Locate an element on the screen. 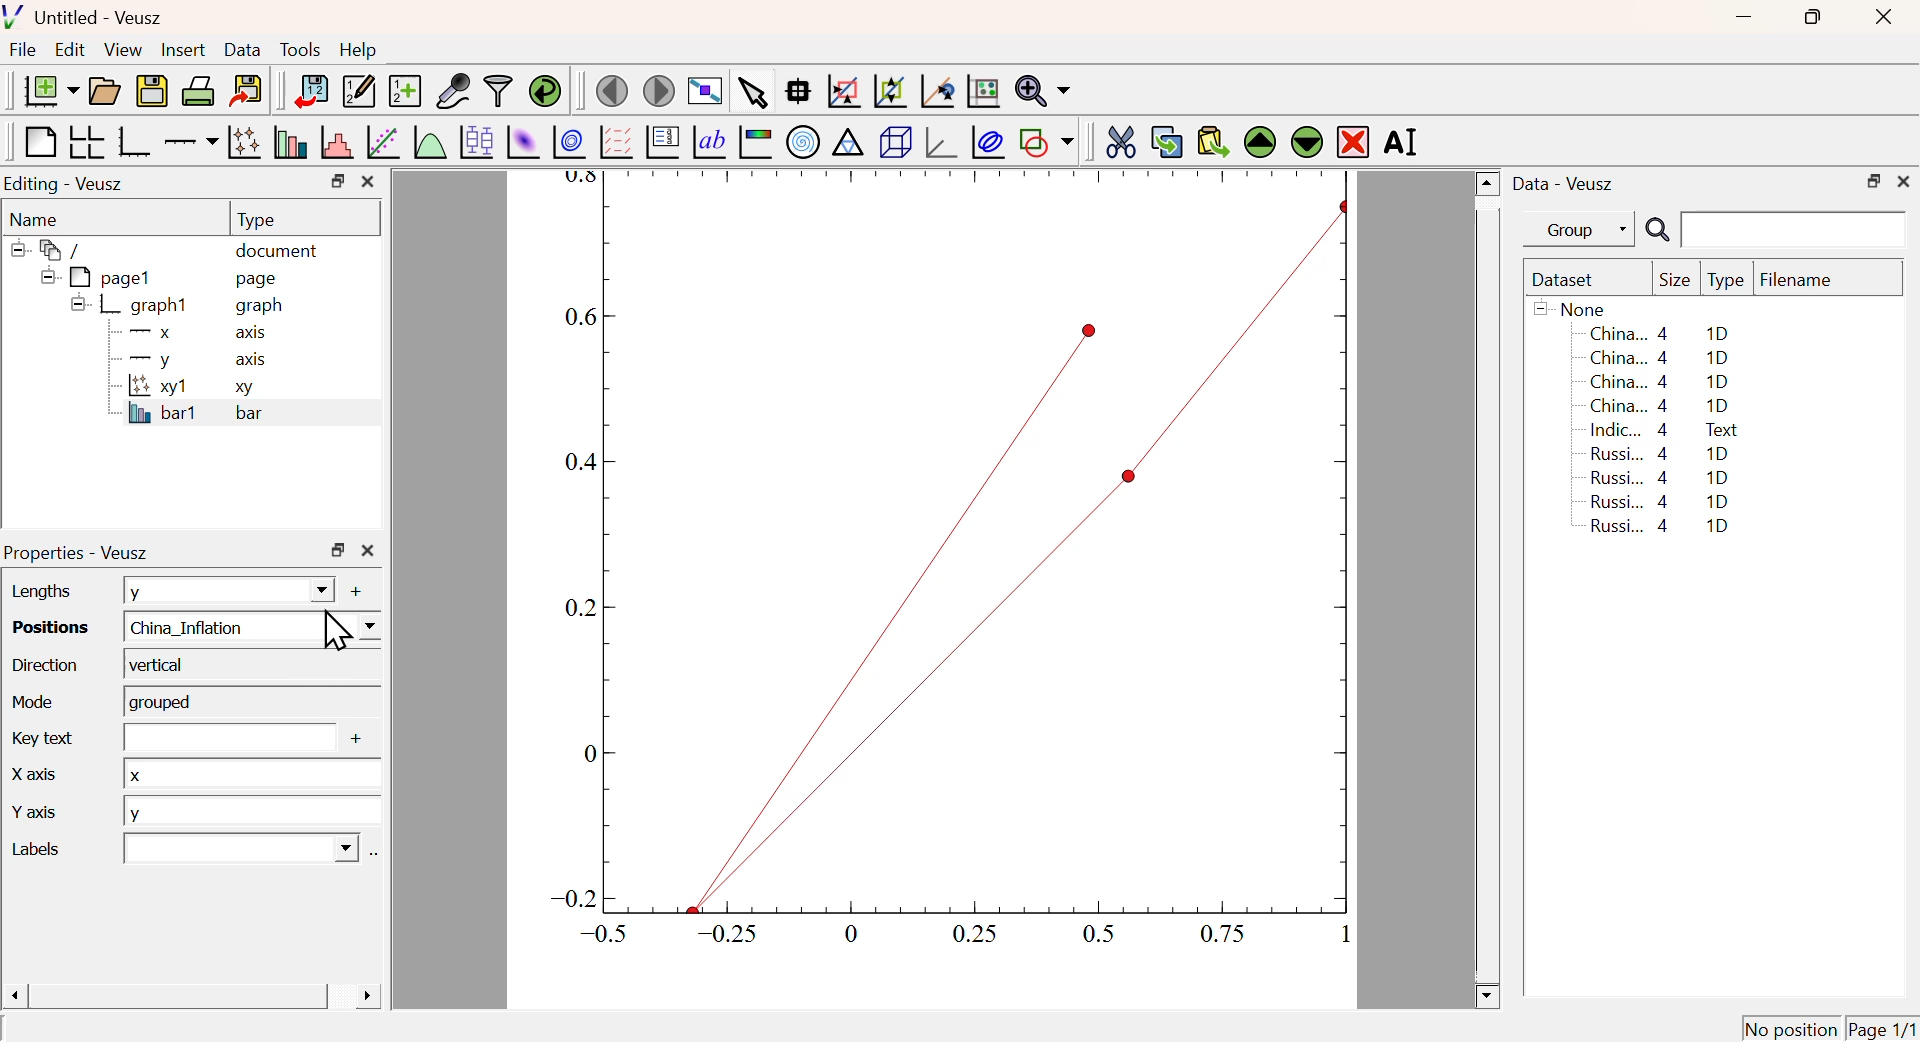 This screenshot has width=1920, height=1042. Capture Remote Data is located at coordinates (454, 89).